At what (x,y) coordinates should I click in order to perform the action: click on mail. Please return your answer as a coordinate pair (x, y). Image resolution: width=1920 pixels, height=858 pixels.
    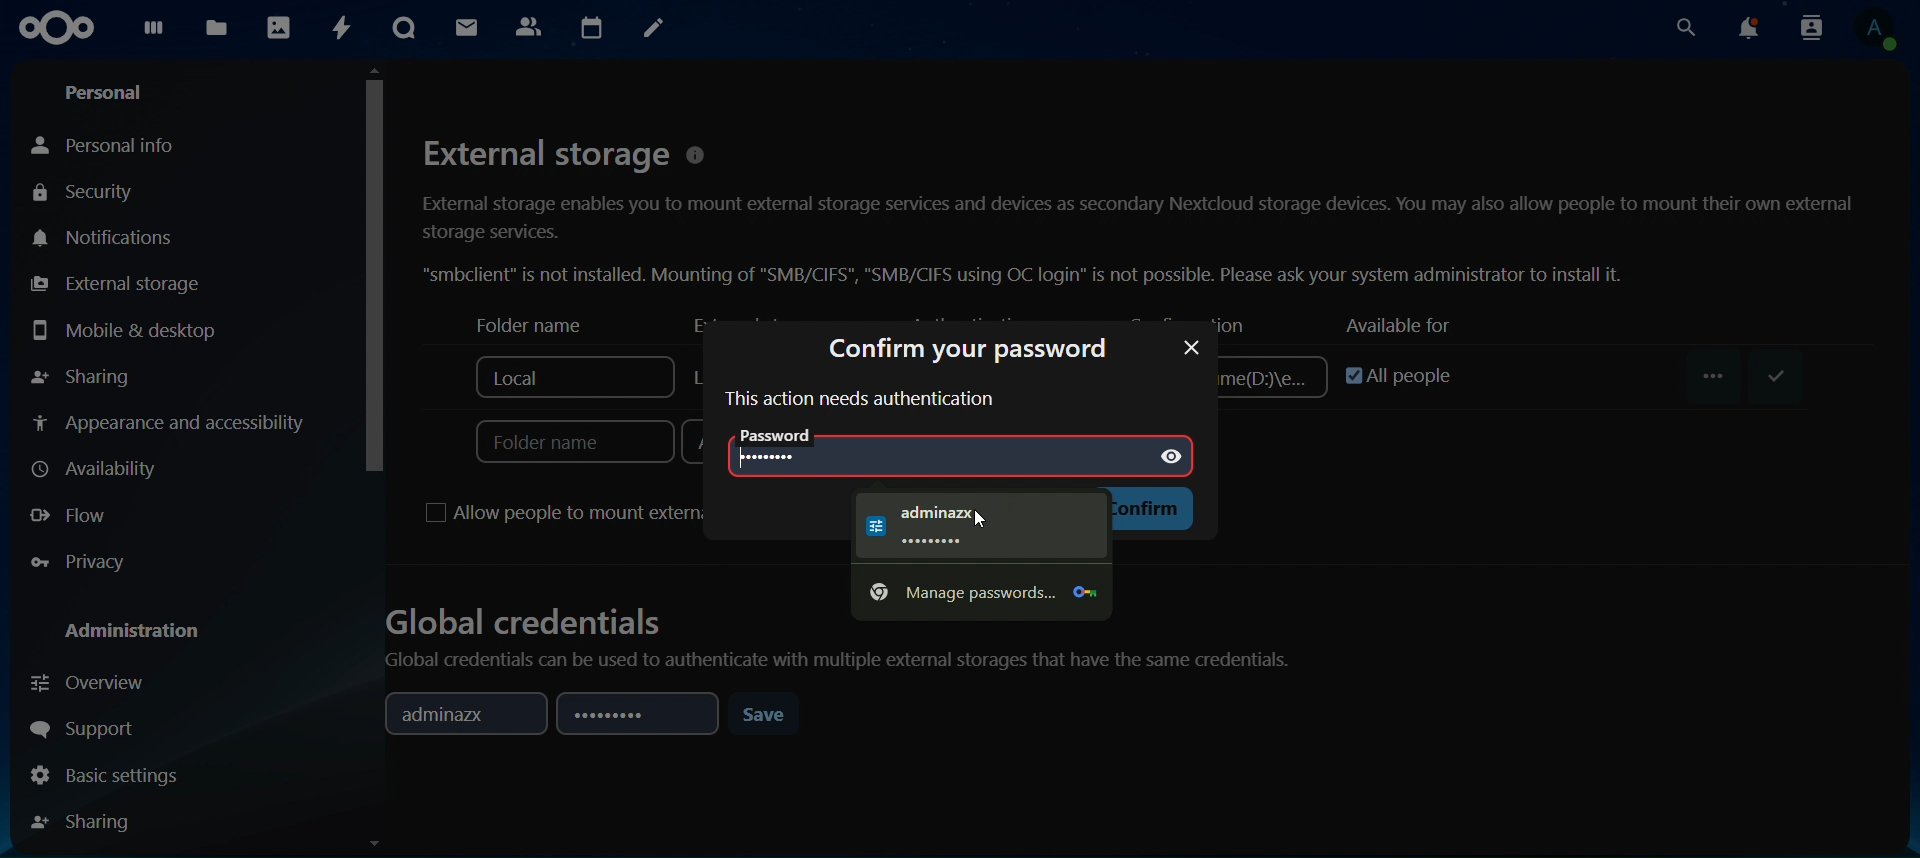
    Looking at the image, I should click on (467, 29).